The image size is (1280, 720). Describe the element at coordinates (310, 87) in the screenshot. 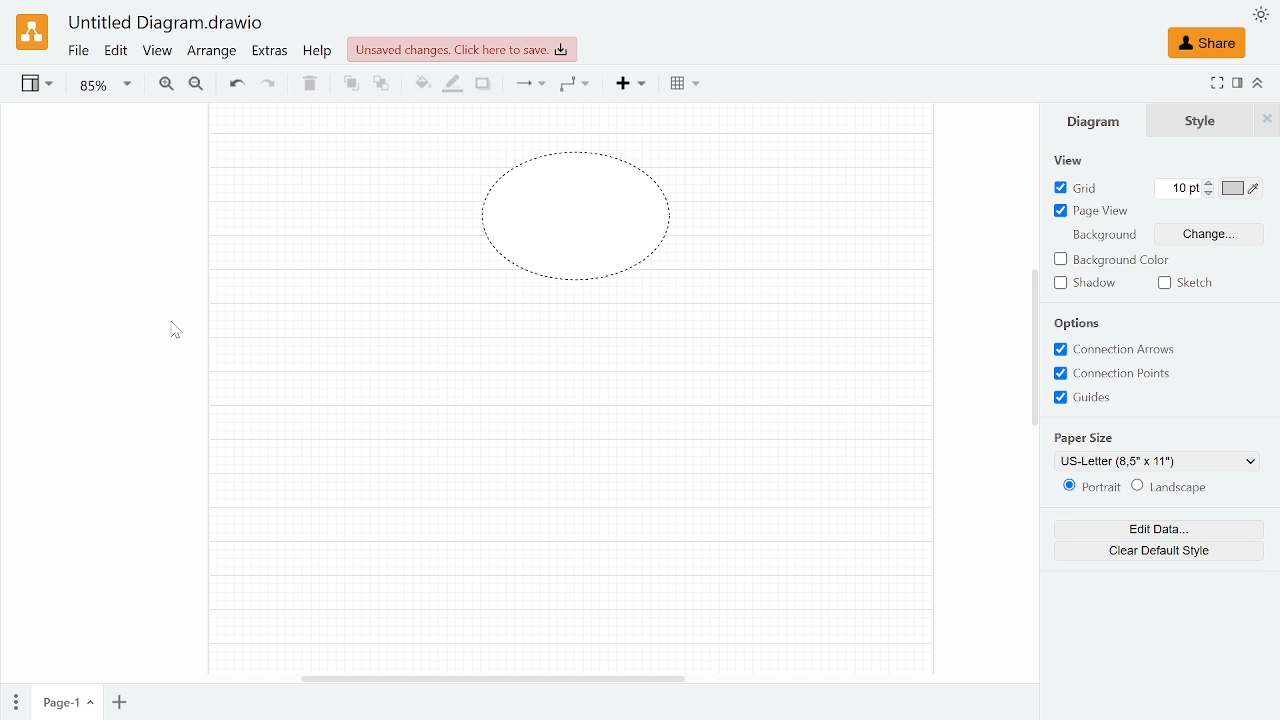

I see `Delete` at that location.